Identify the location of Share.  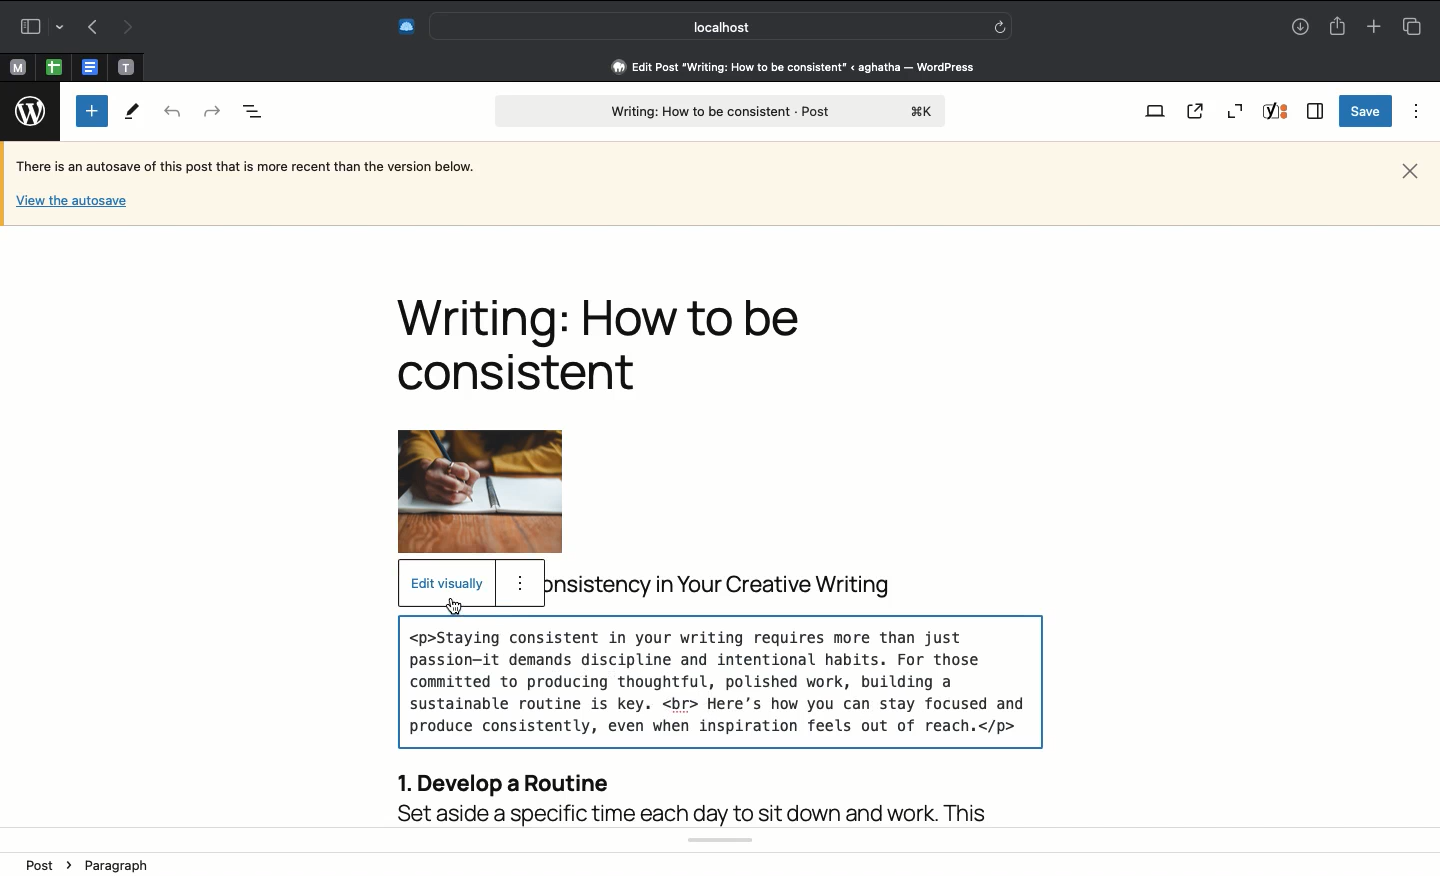
(1340, 27).